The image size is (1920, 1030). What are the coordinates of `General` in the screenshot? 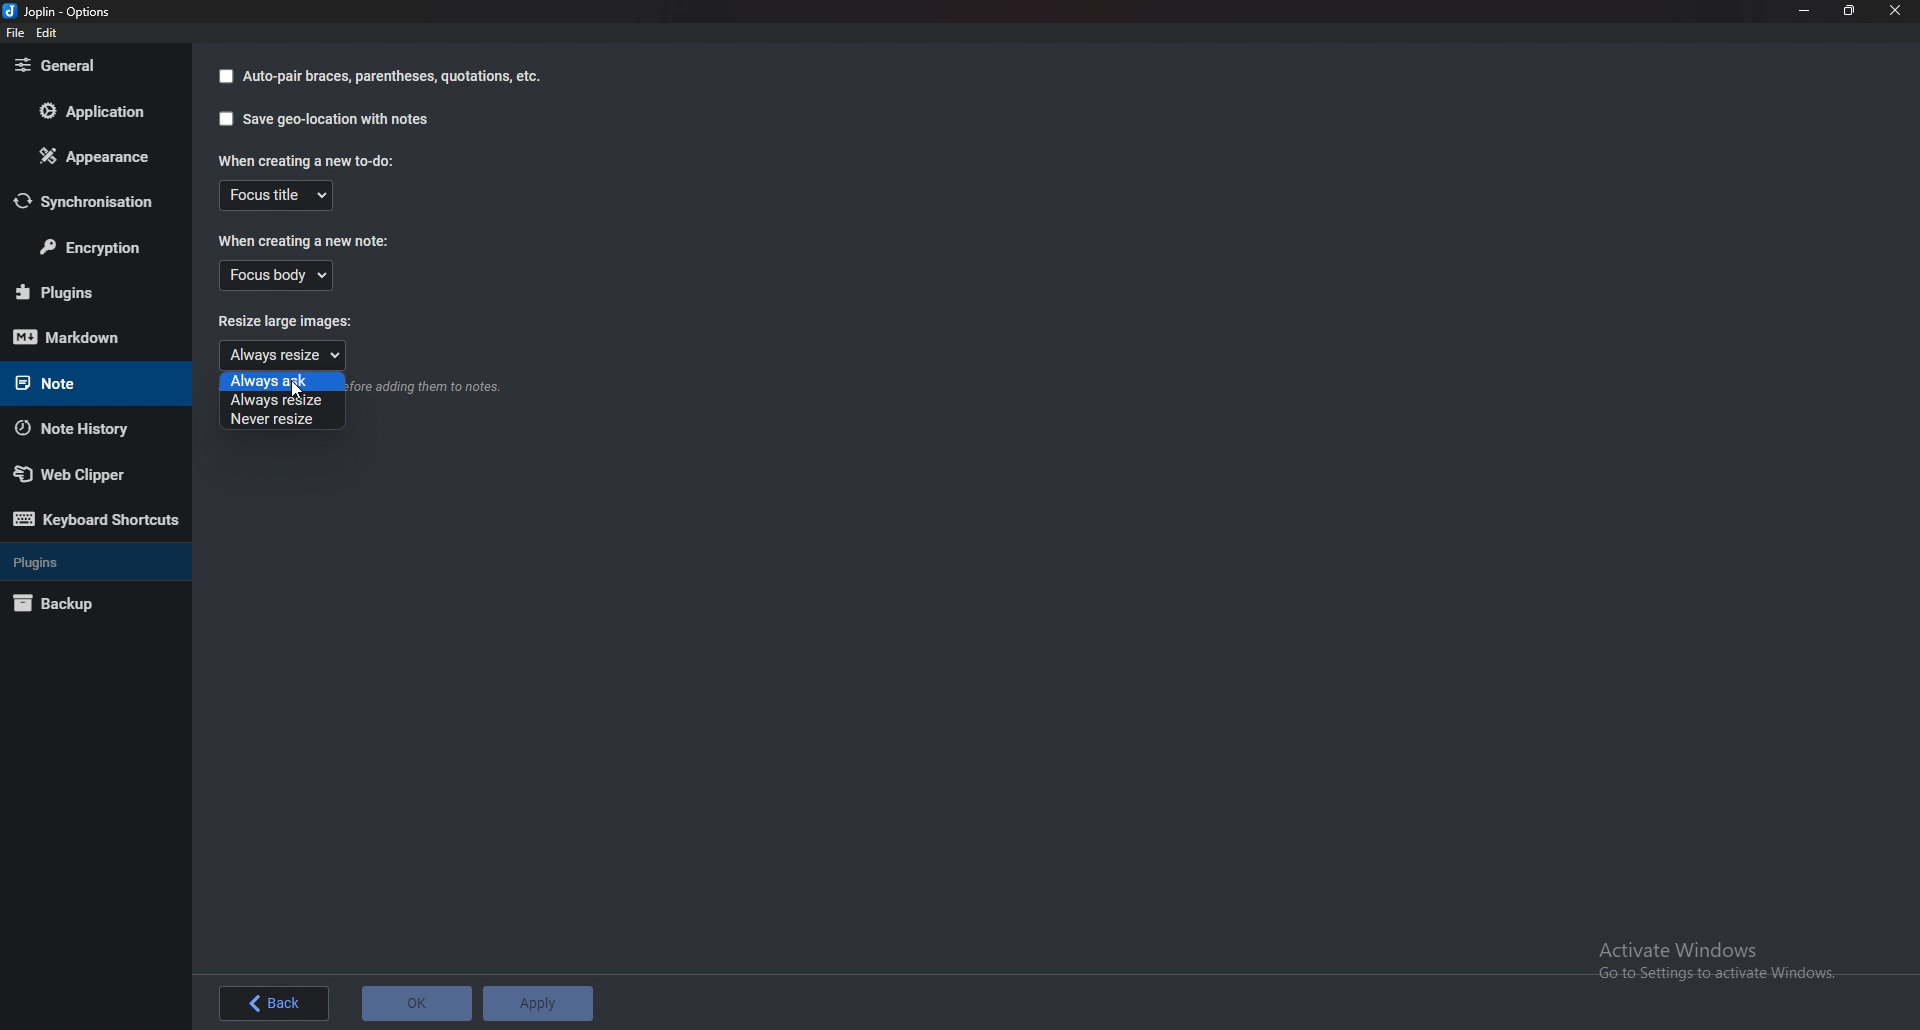 It's located at (82, 67).